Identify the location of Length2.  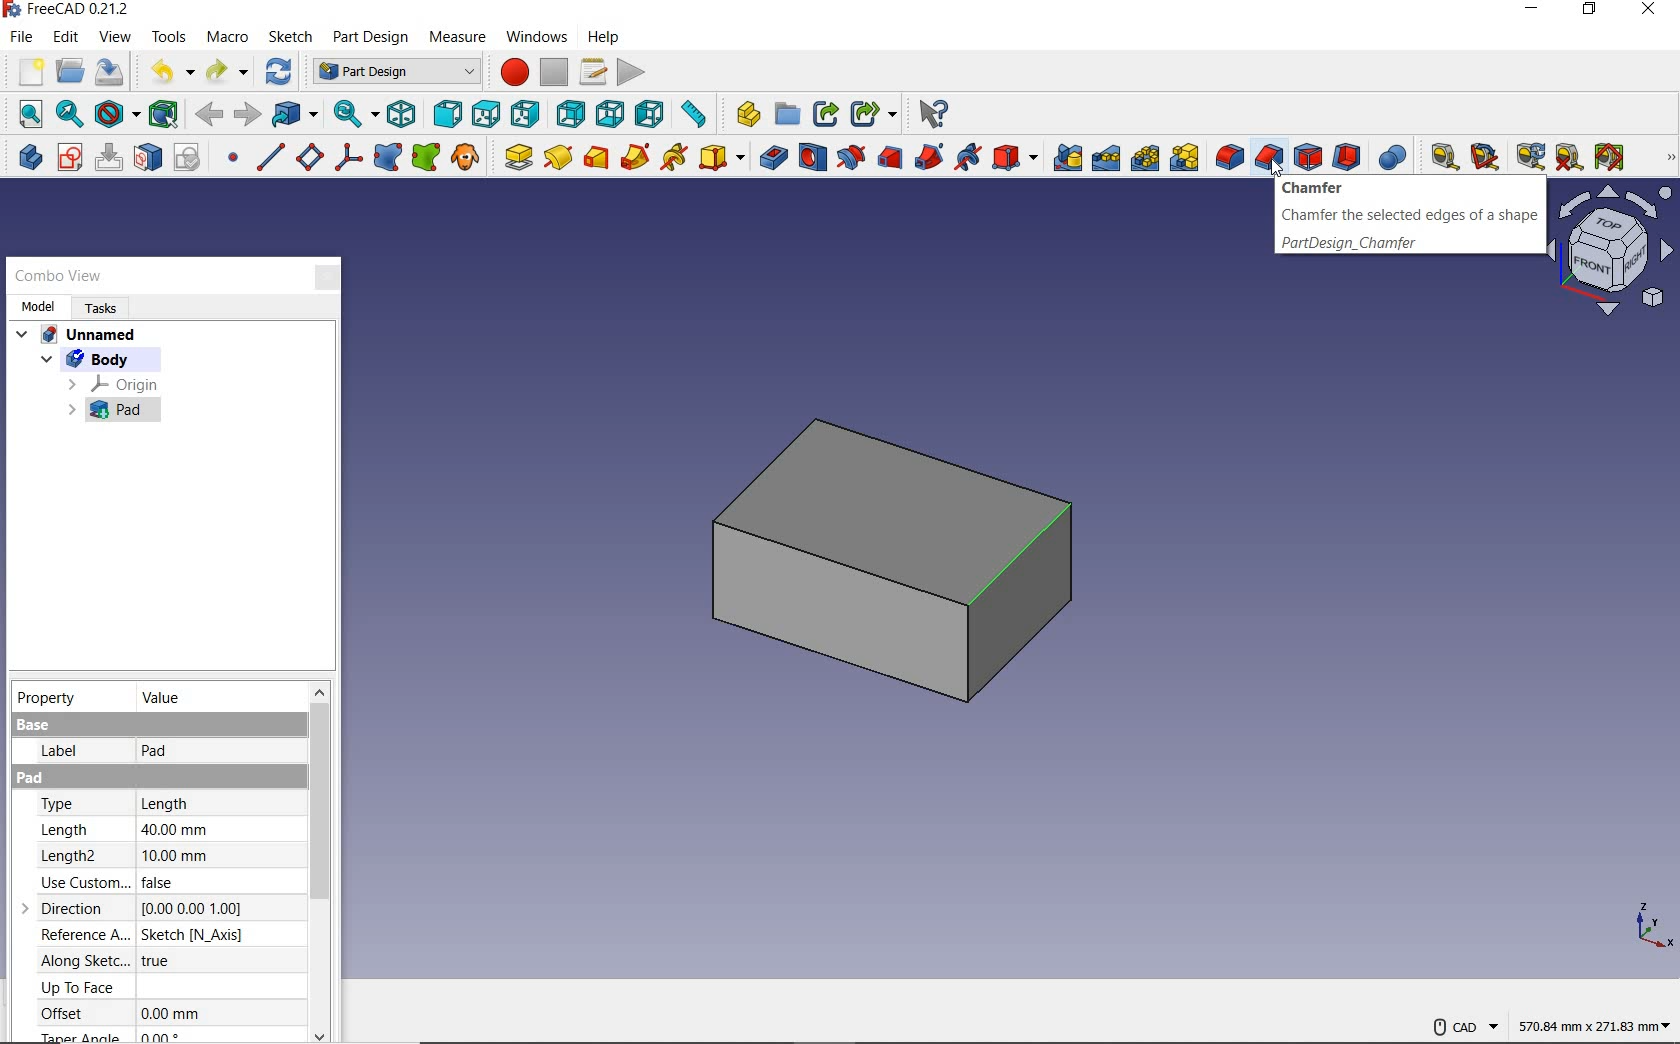
(82, 854).